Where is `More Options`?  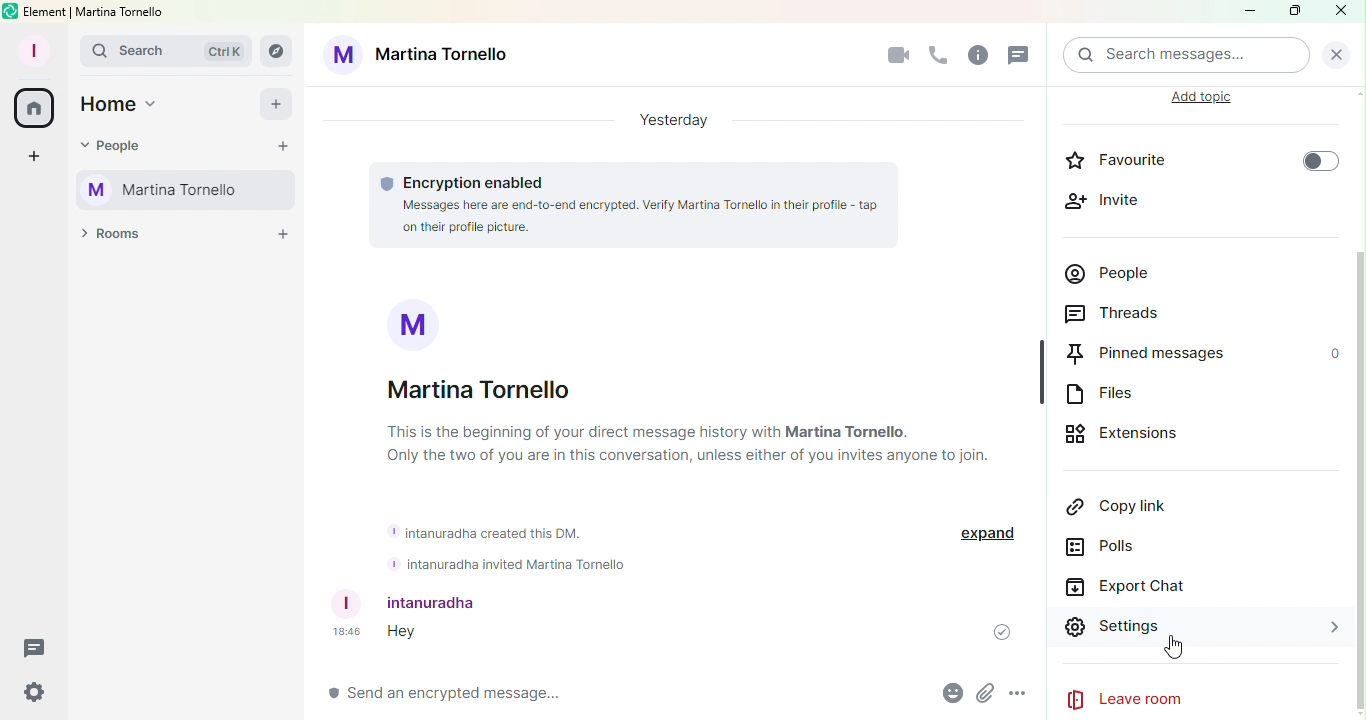 More Options is located at coordinates (1019, 693).